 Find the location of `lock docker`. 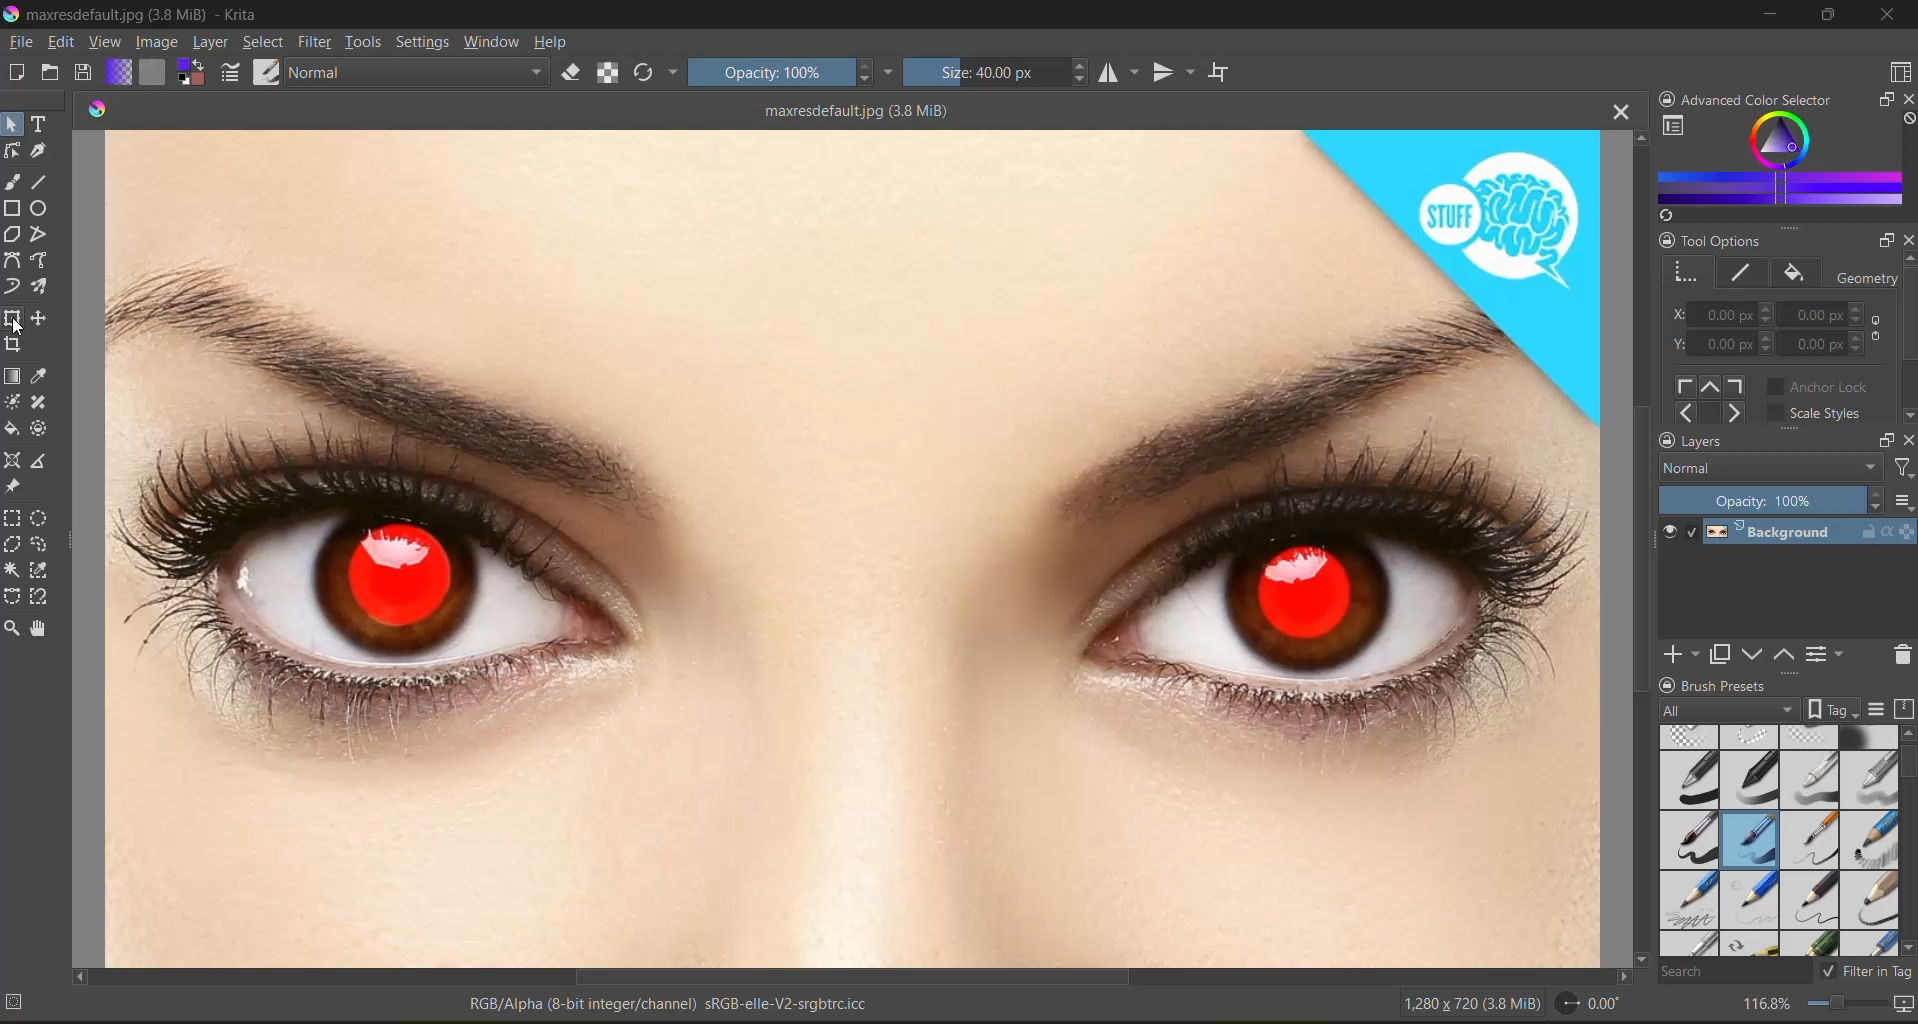

lock docker is located at coordinates (1665, 241).